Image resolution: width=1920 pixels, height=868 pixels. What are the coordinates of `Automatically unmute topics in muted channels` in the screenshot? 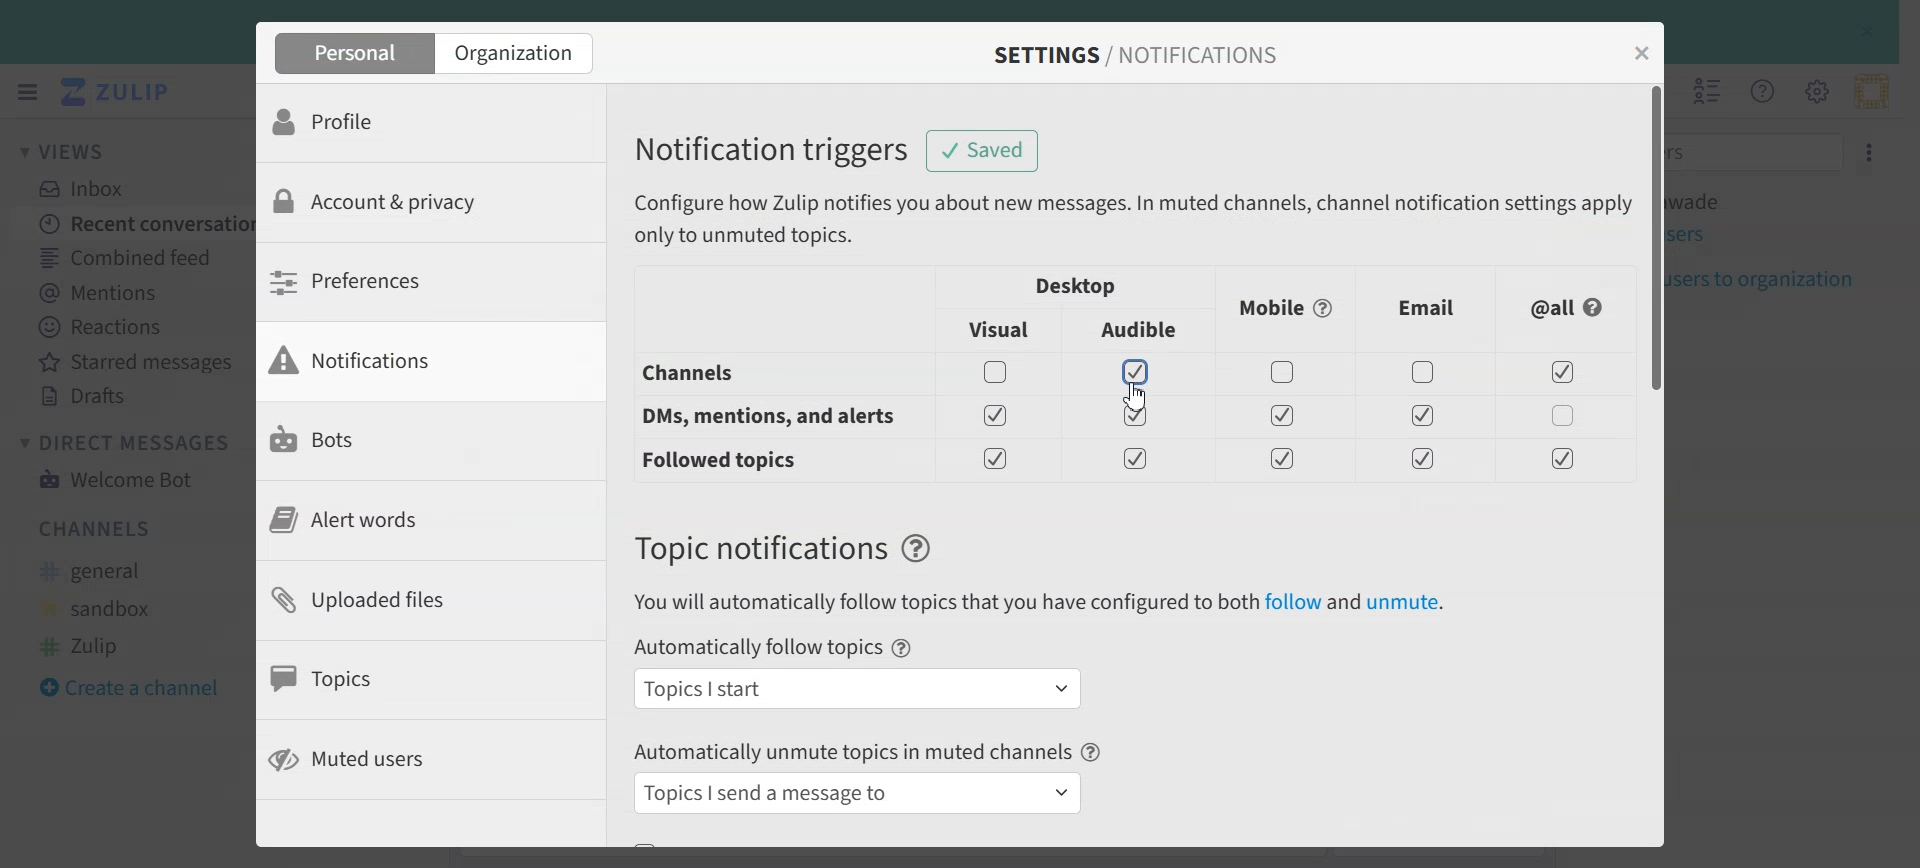 It's located at (852, 750).